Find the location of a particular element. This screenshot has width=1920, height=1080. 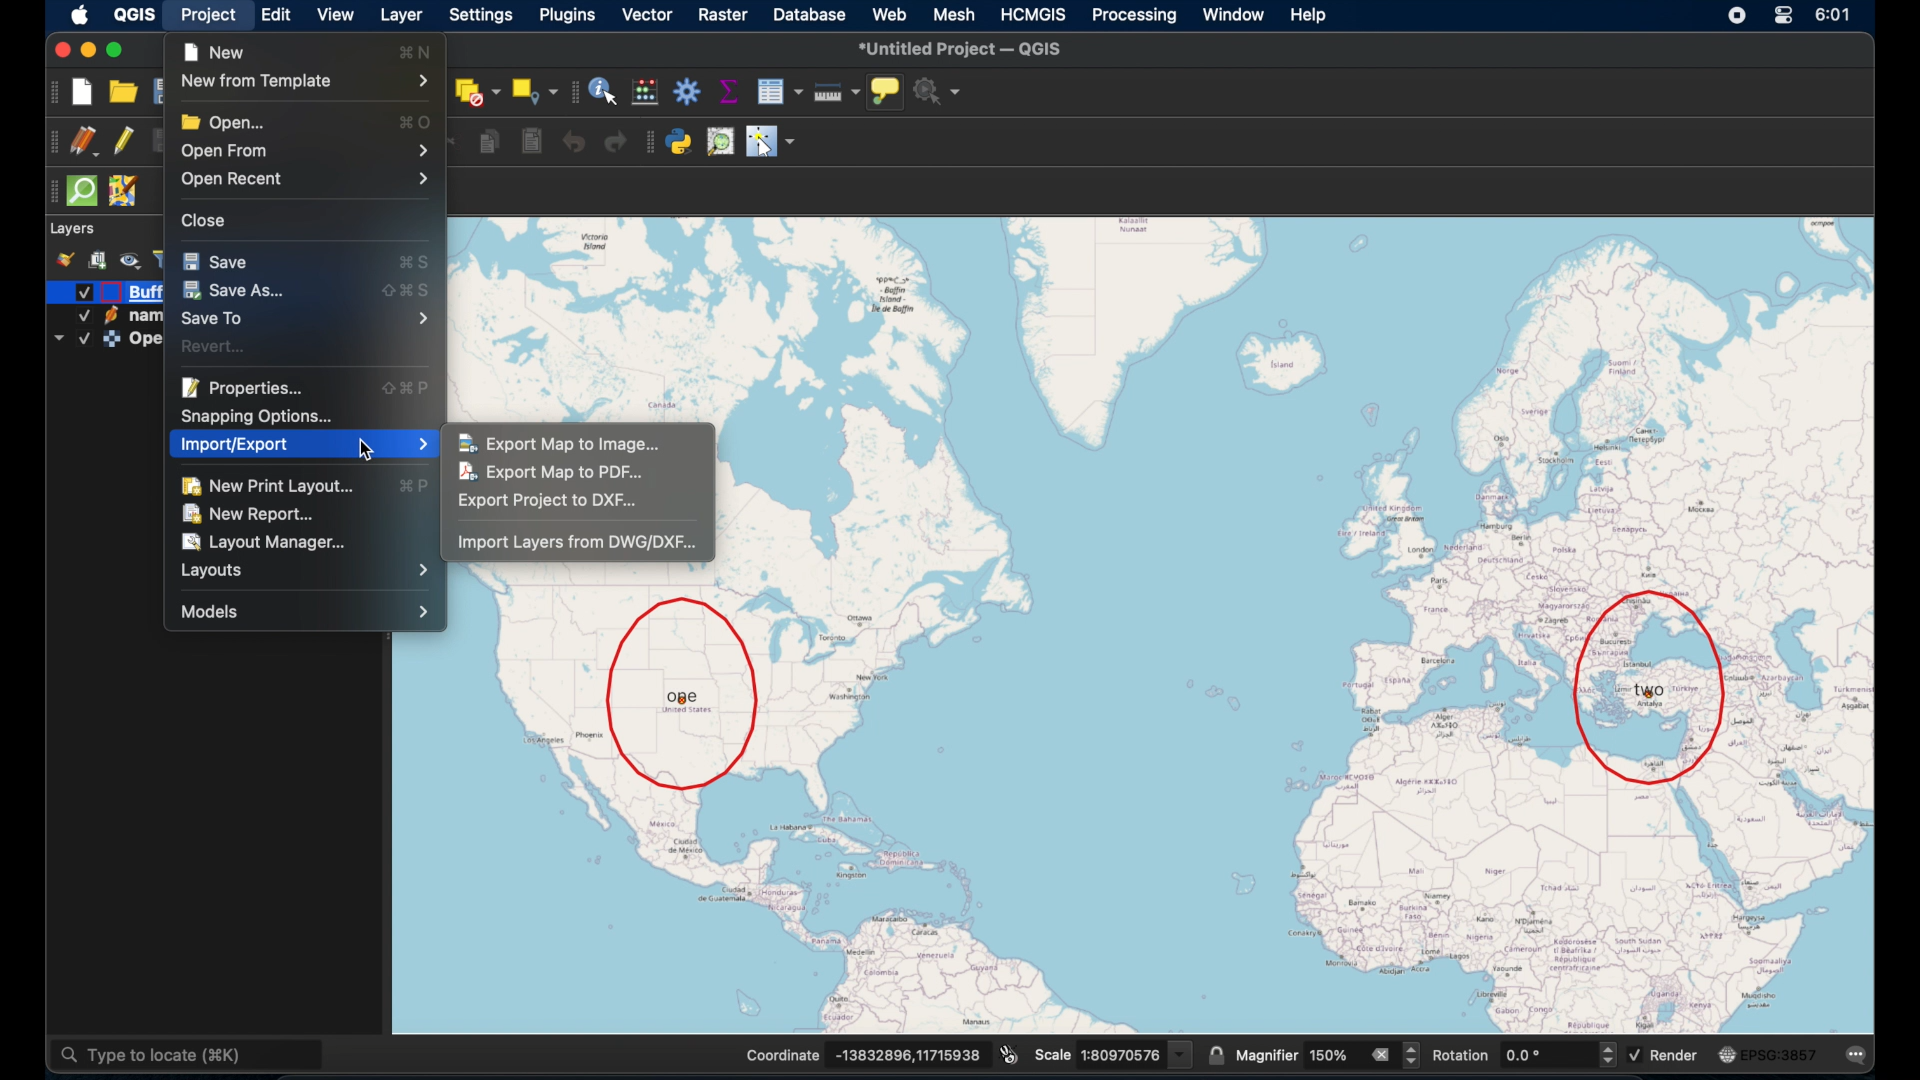

command S is located at coordinates (425, 260).